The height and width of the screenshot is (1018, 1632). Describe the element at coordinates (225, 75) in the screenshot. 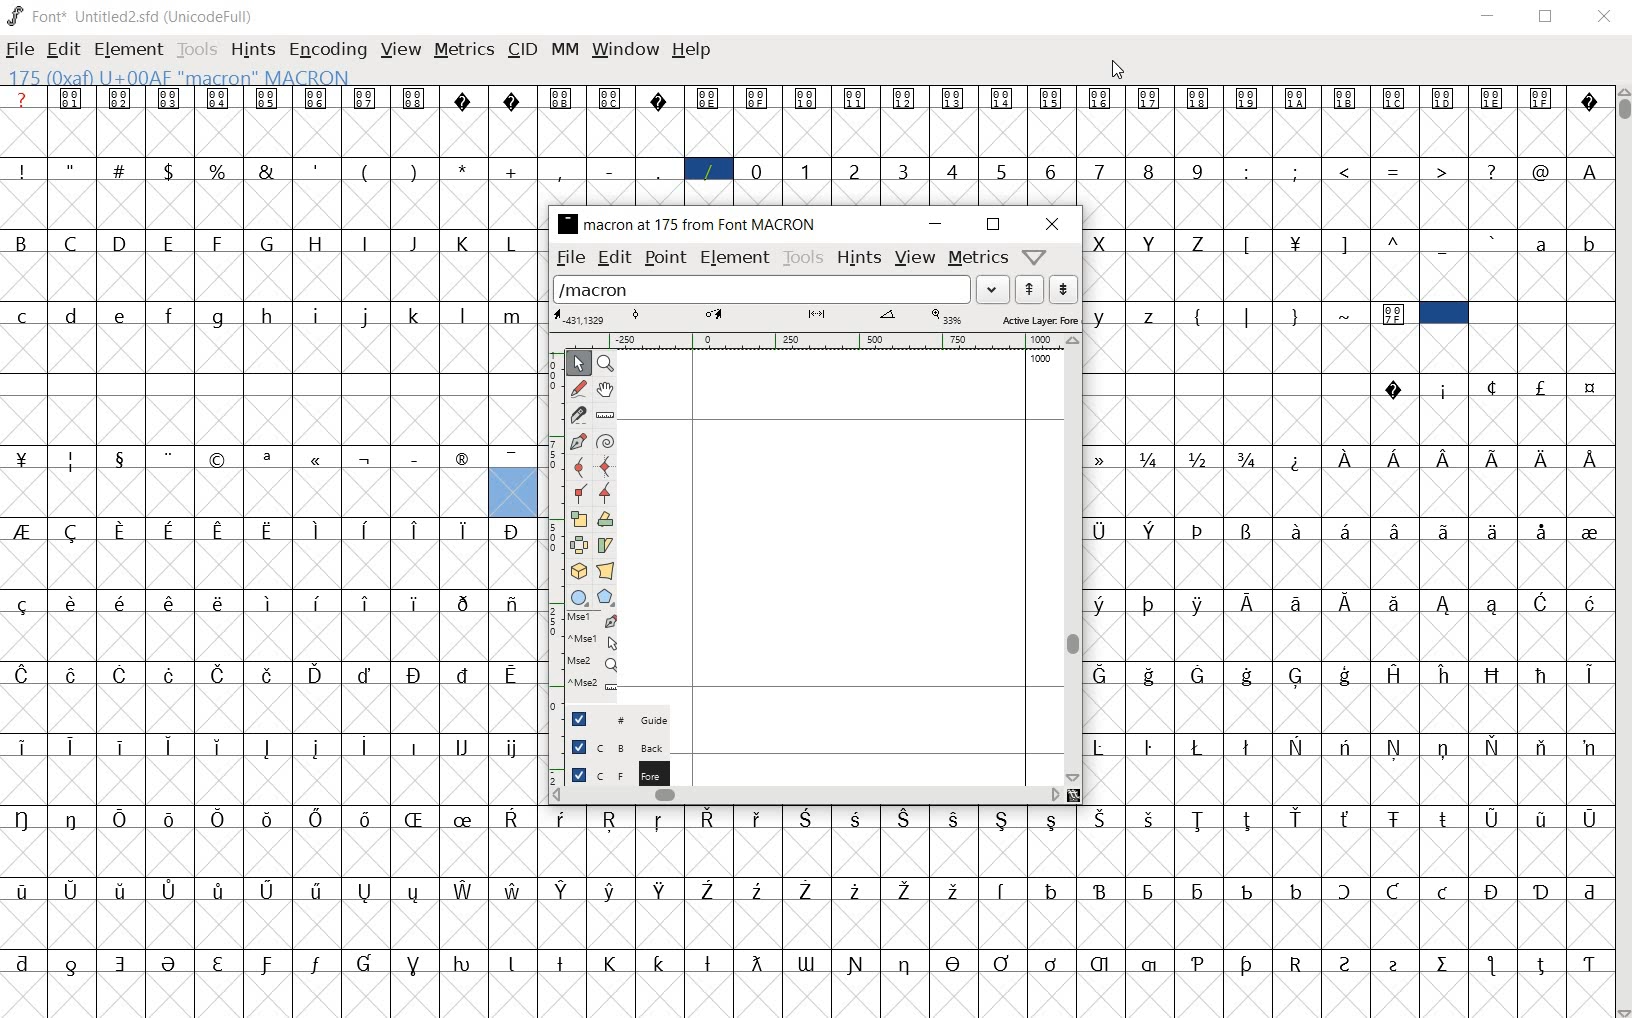

I see `128(0X80) U +0080 " uni0080" Latin-1 Supplement` at that location.